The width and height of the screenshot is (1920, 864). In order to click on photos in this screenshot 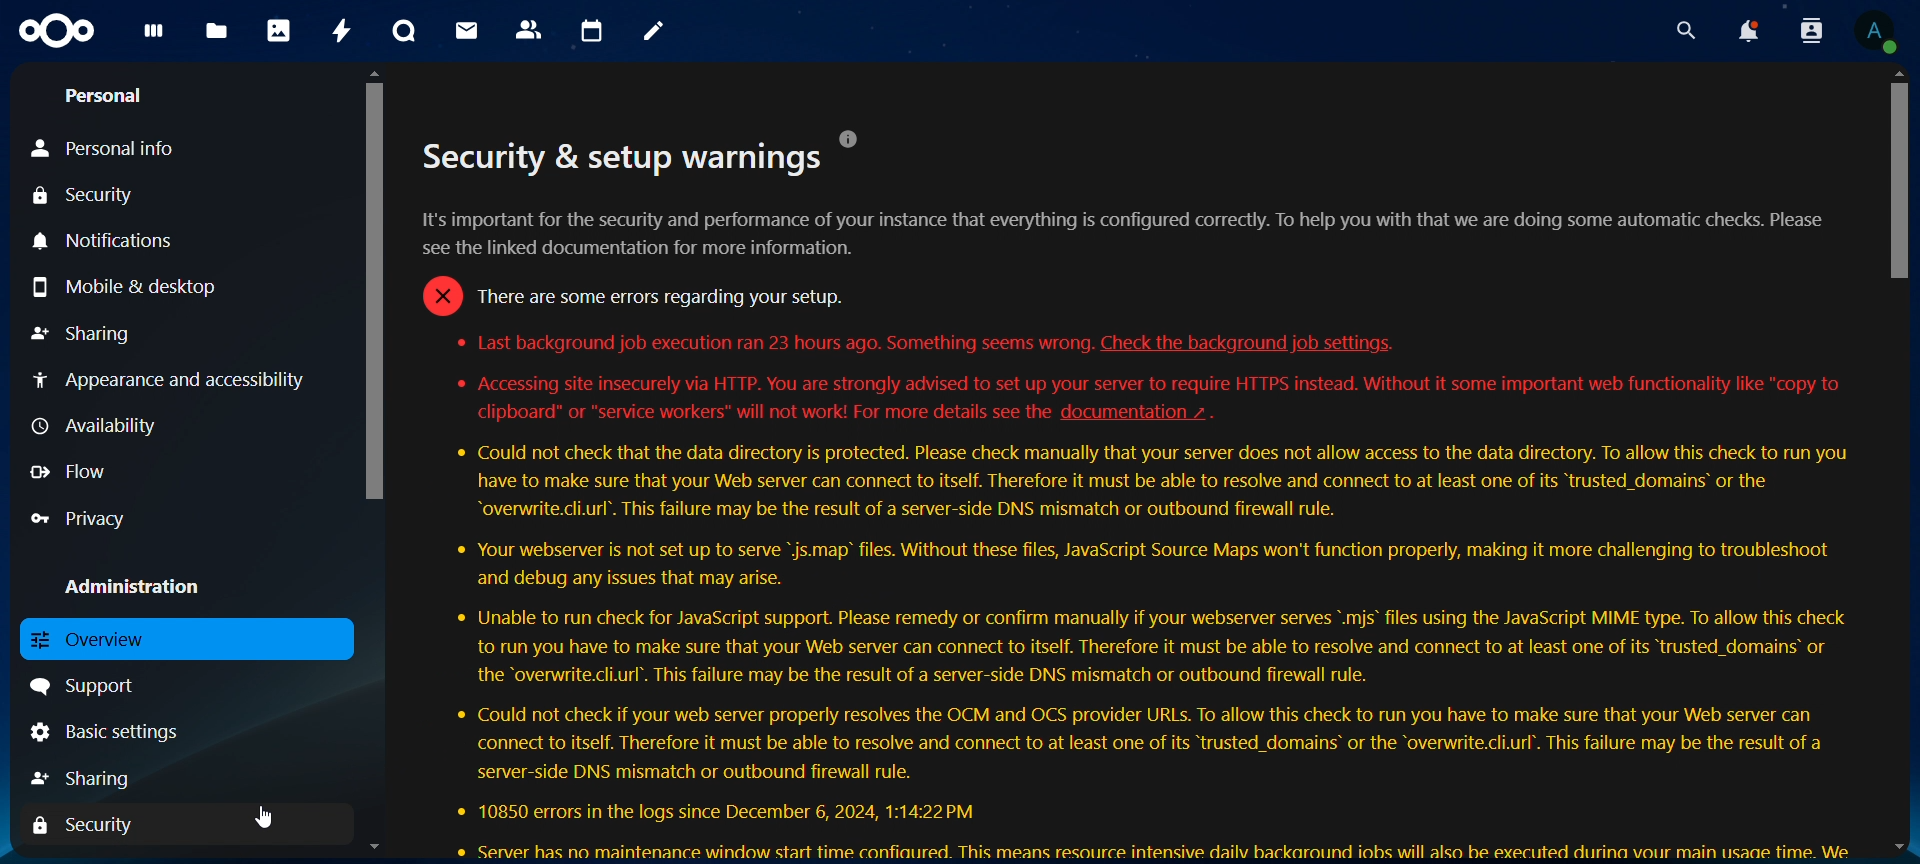, I will do `click(280, 33)`.